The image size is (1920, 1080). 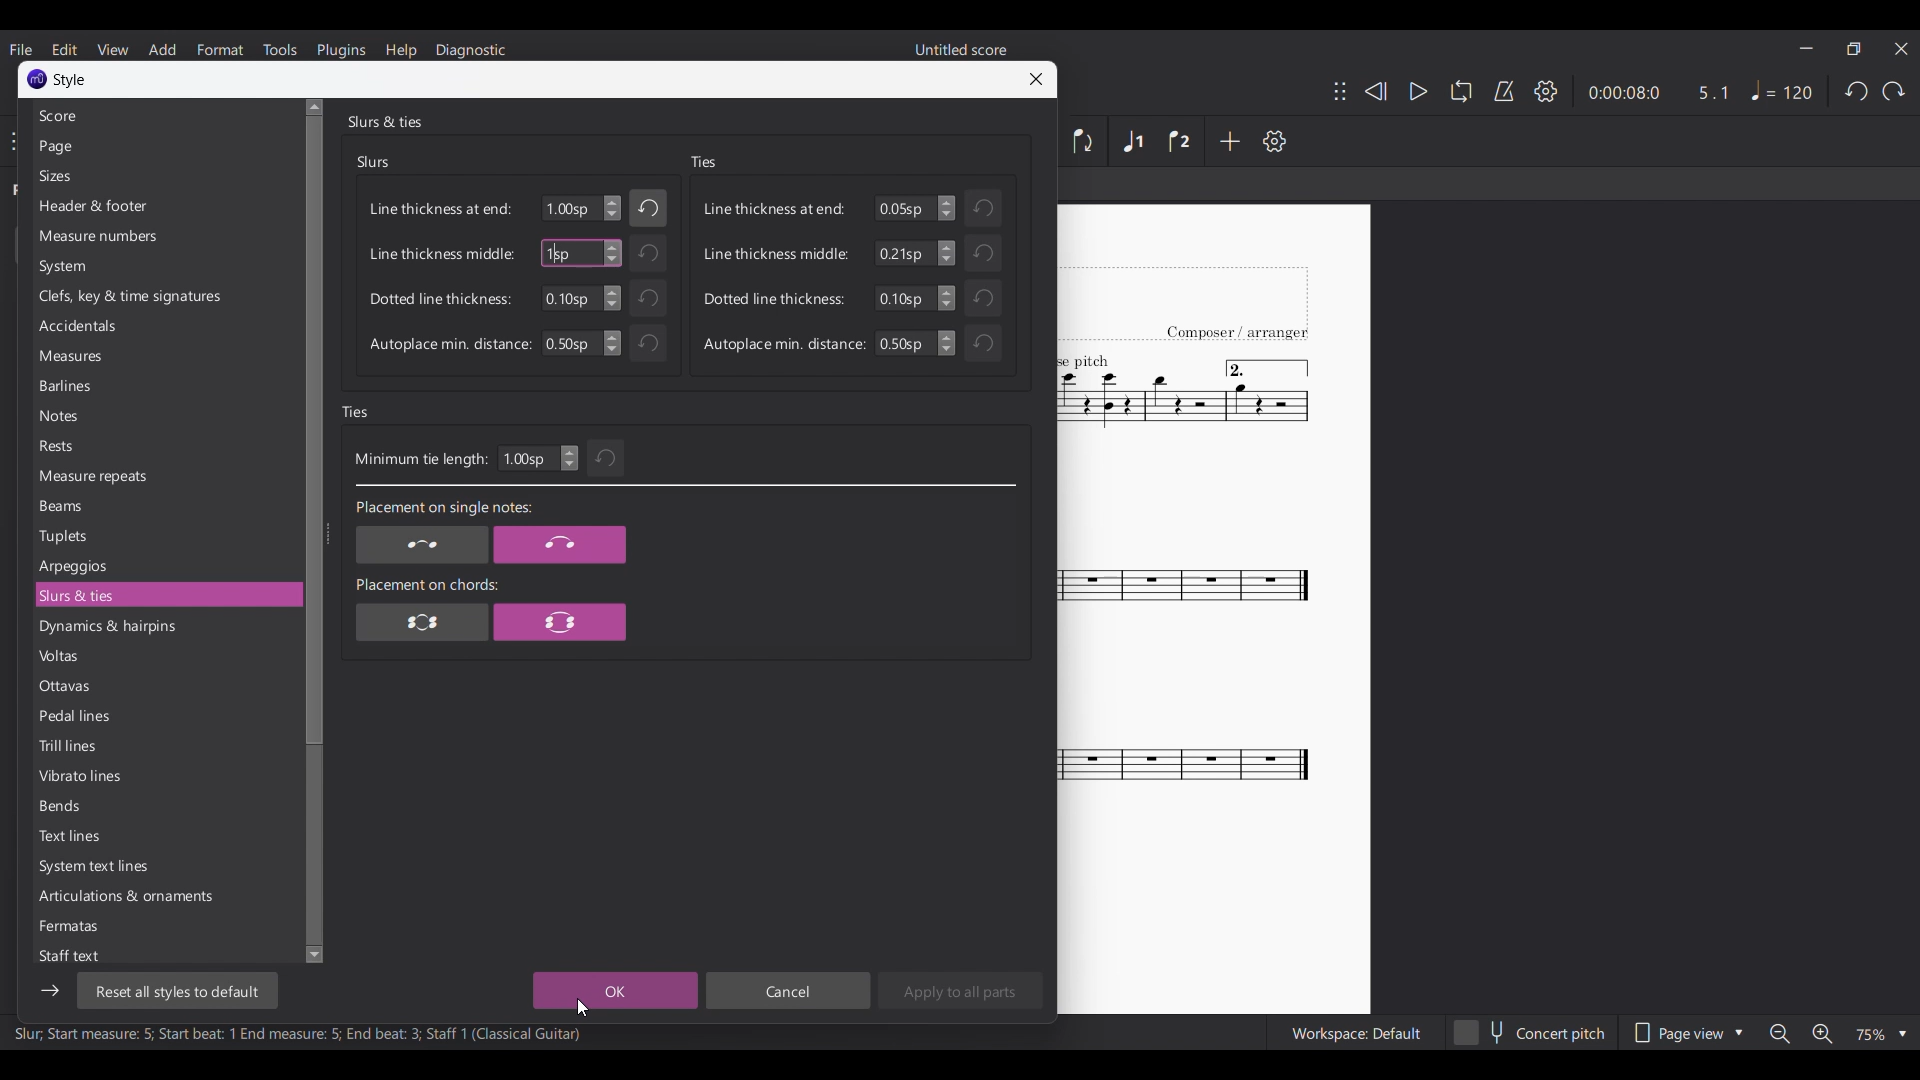 I want to click on Increase/Decrease minimum tie length, so click(x=569, y=458).